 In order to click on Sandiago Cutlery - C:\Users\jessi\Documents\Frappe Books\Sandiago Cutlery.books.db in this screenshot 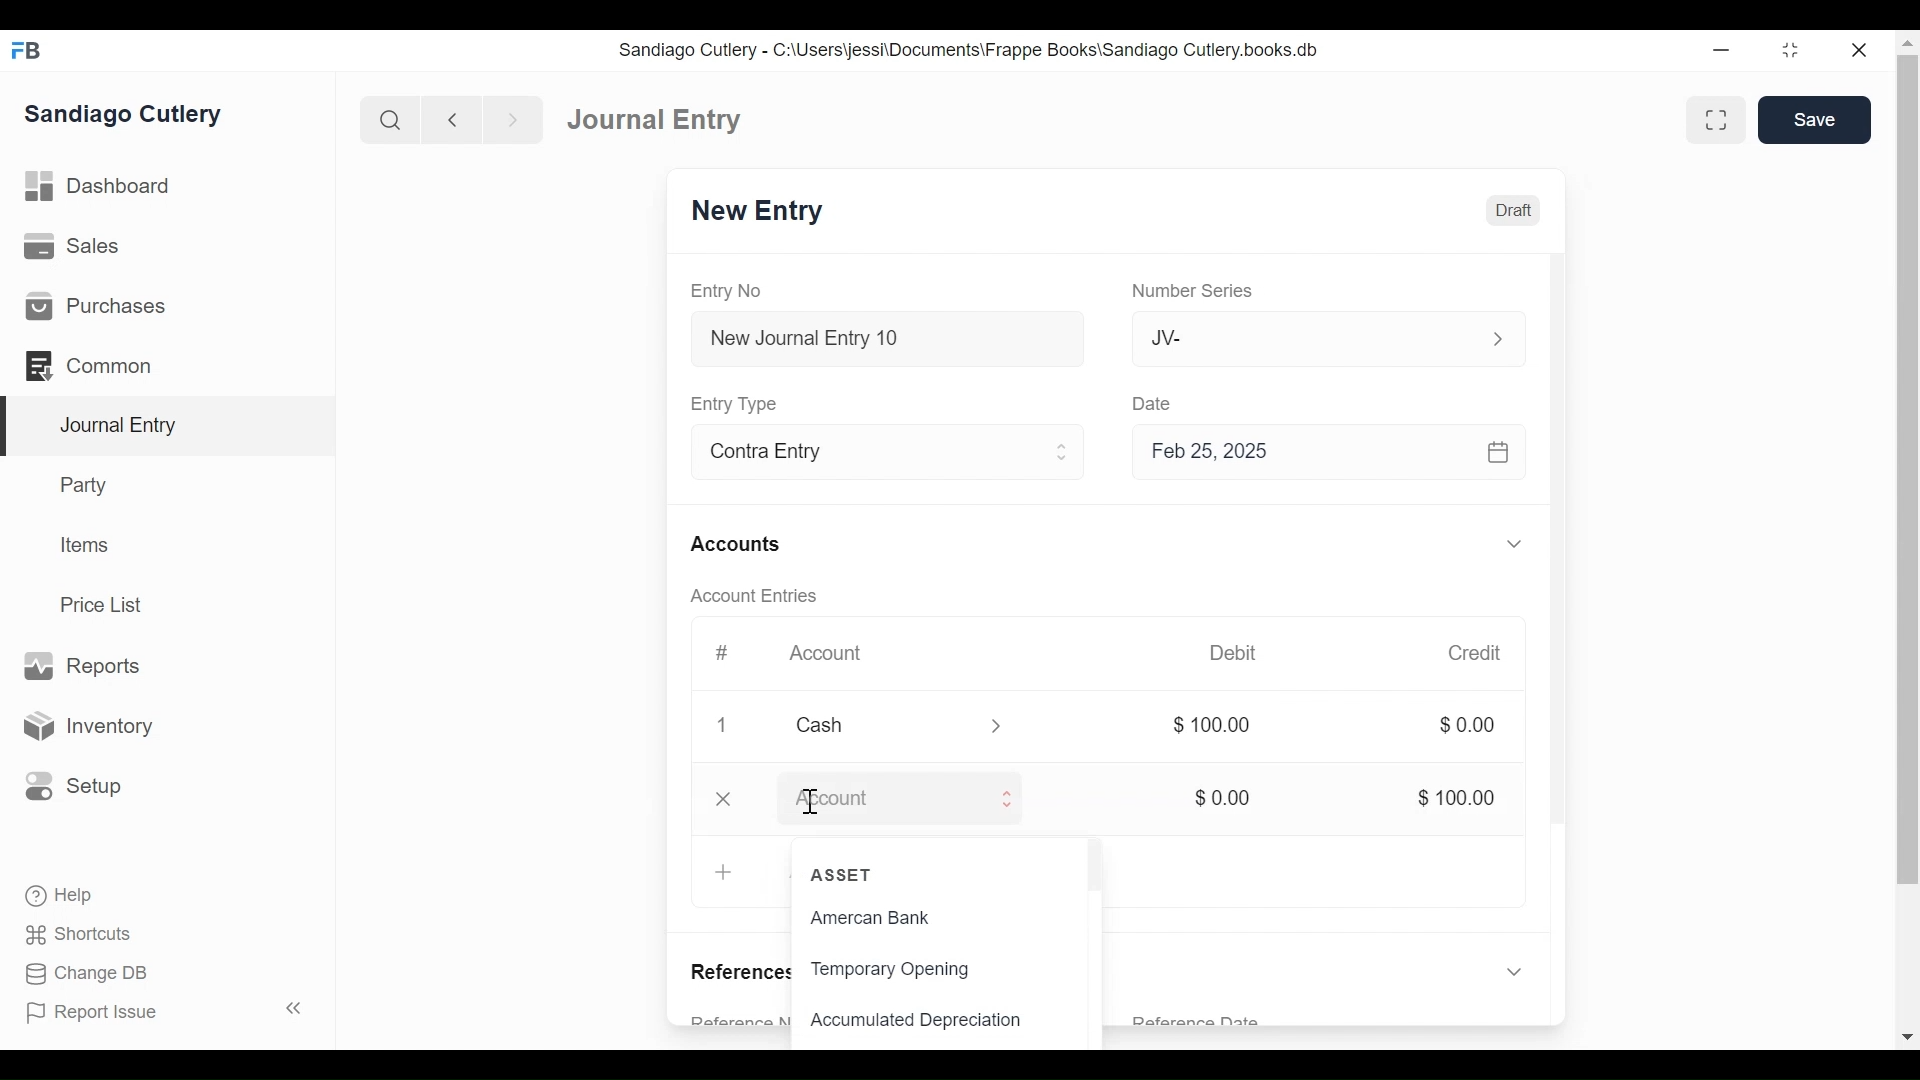, I will do `click(978, 52)`.